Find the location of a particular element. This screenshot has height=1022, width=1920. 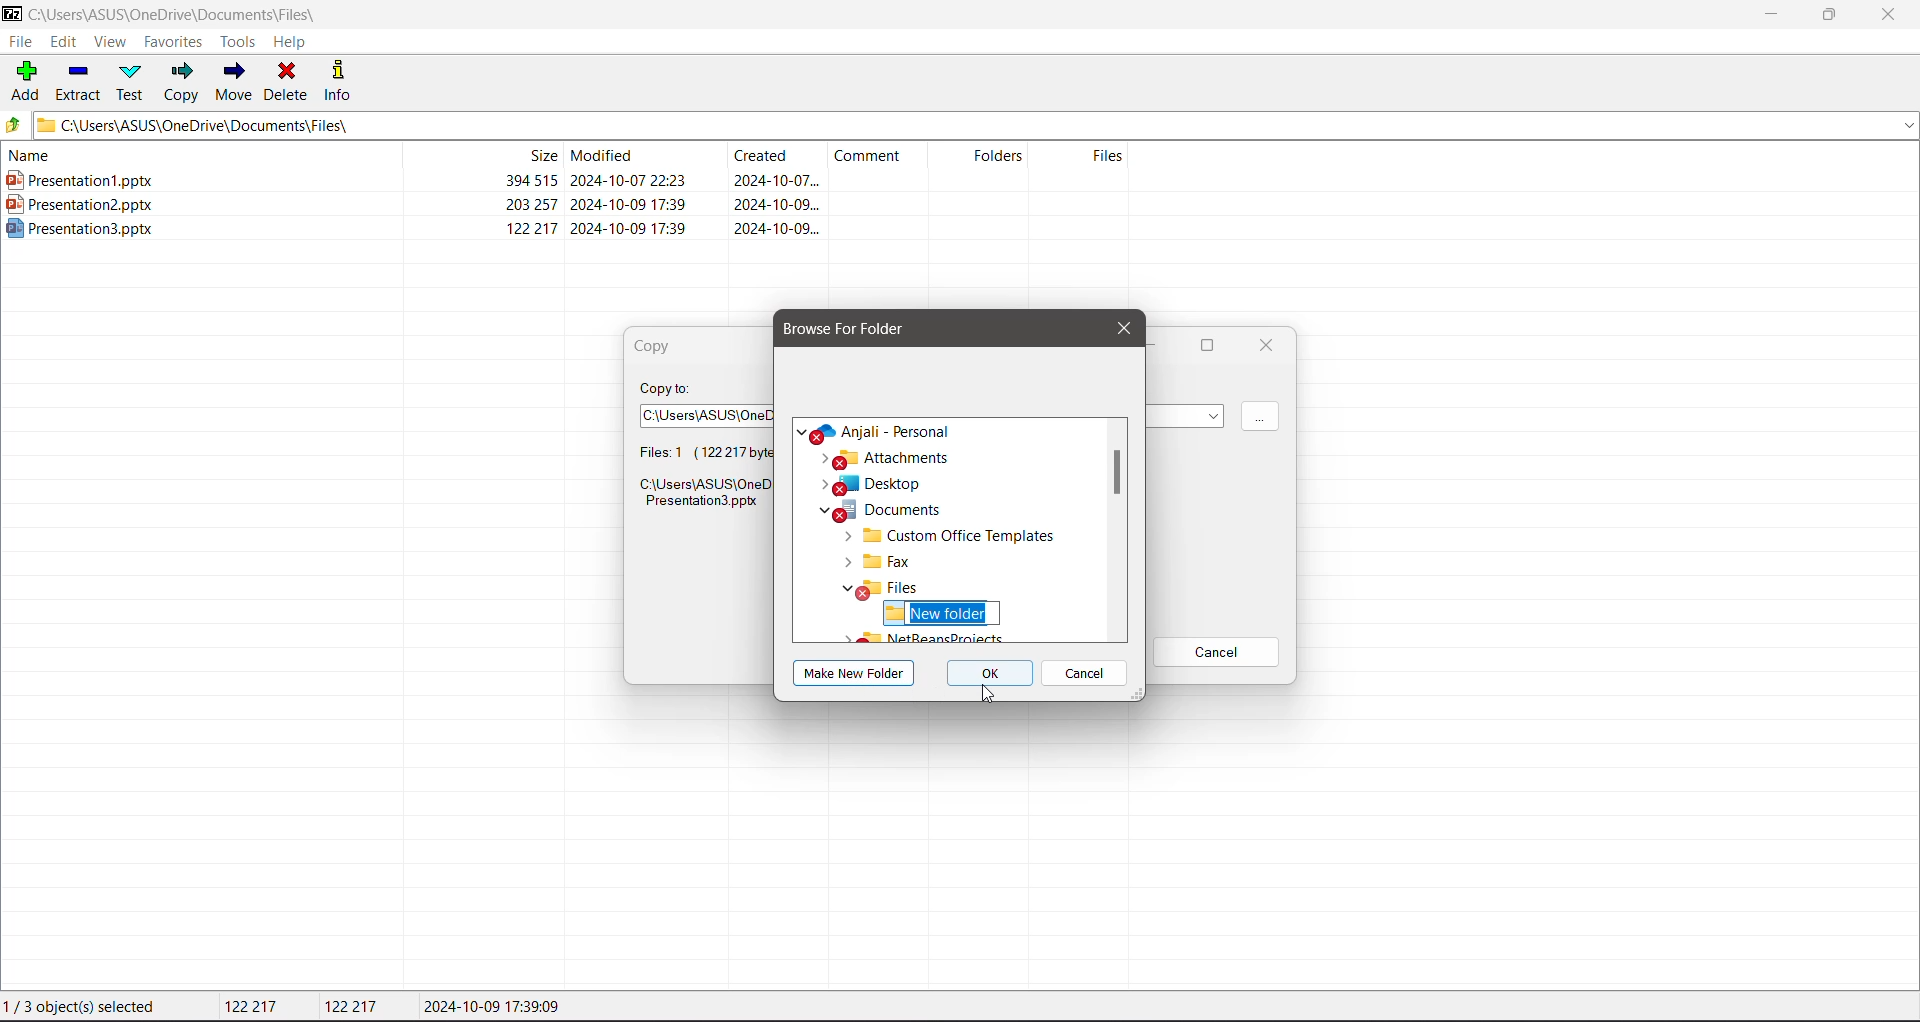

Info is located at coordinates (340, 80).